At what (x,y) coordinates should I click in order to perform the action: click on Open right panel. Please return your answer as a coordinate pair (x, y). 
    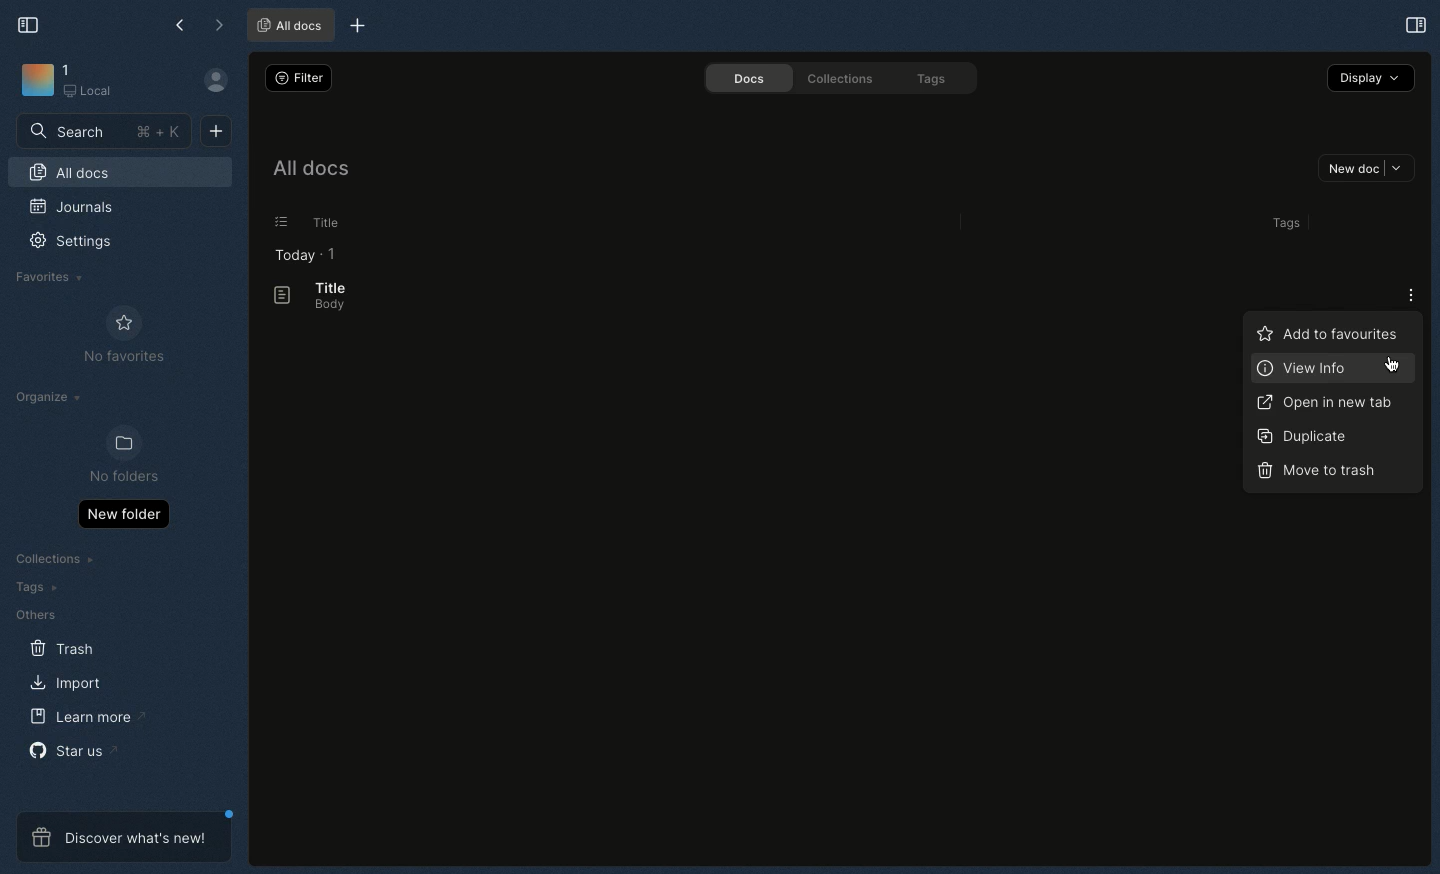
    Looking at the image, I should click on (1413, 24).